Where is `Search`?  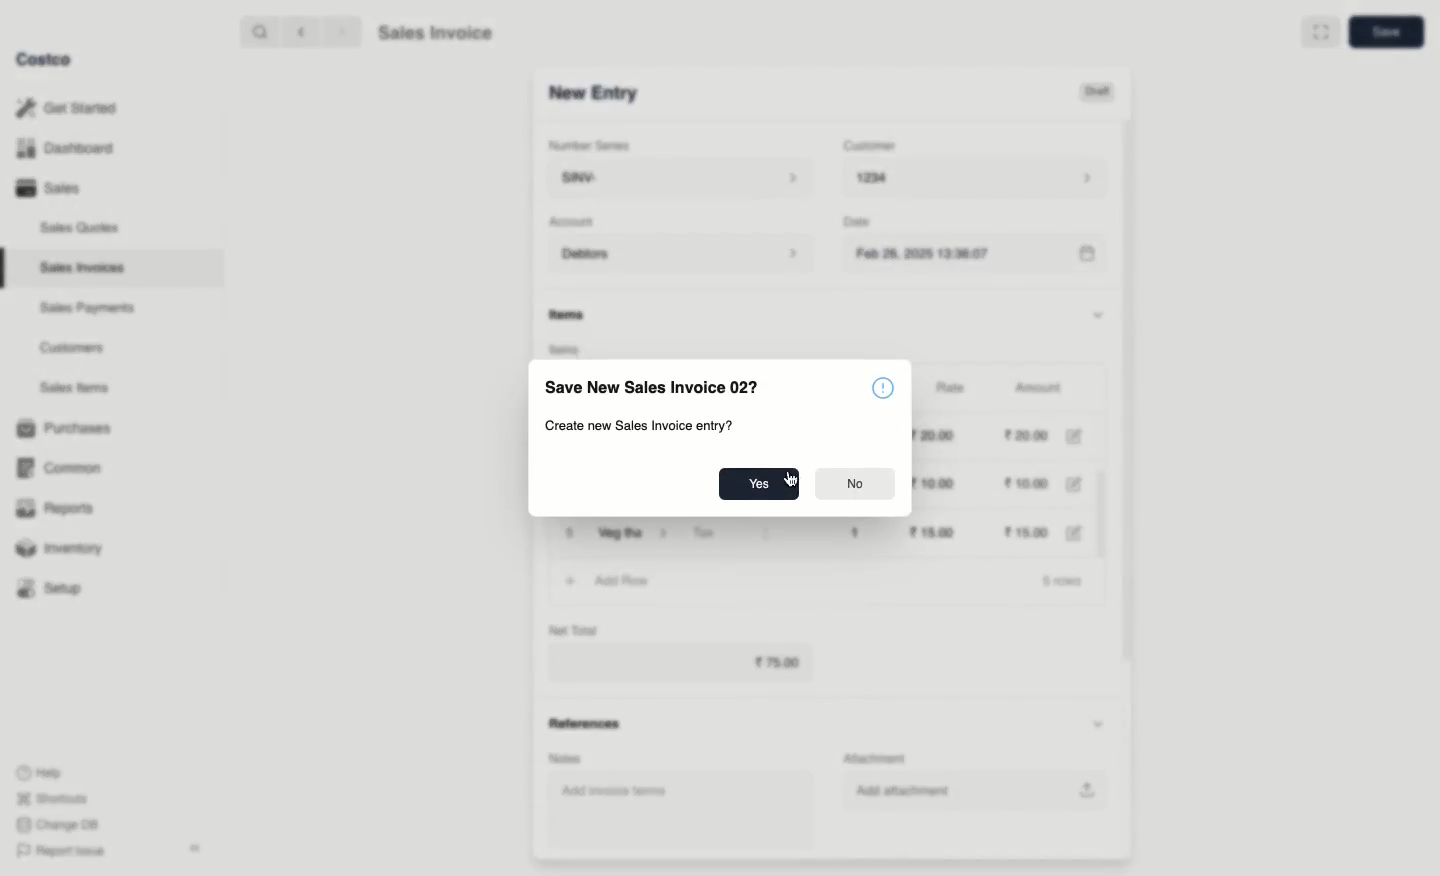 Search is located at coordinates (257, 31).